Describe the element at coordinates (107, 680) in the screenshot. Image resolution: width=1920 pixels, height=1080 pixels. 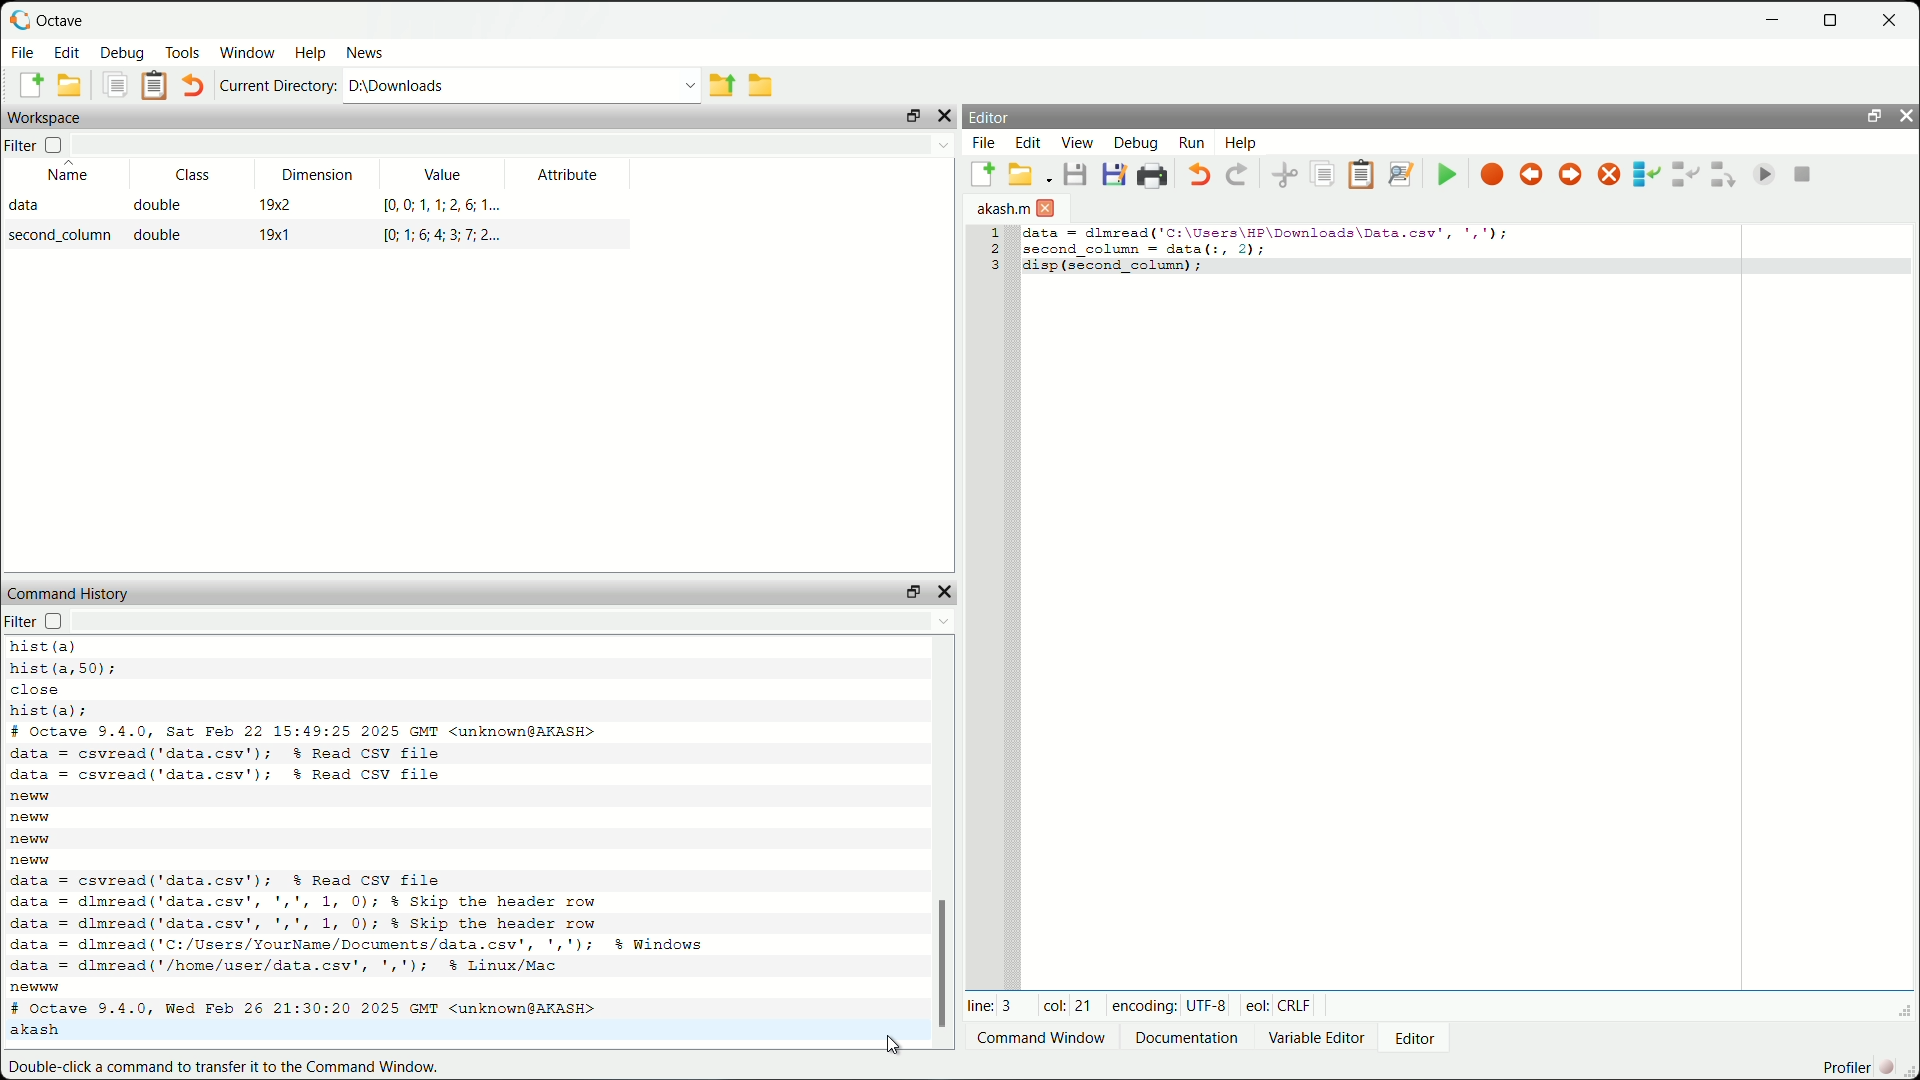
I see `code` at that location.